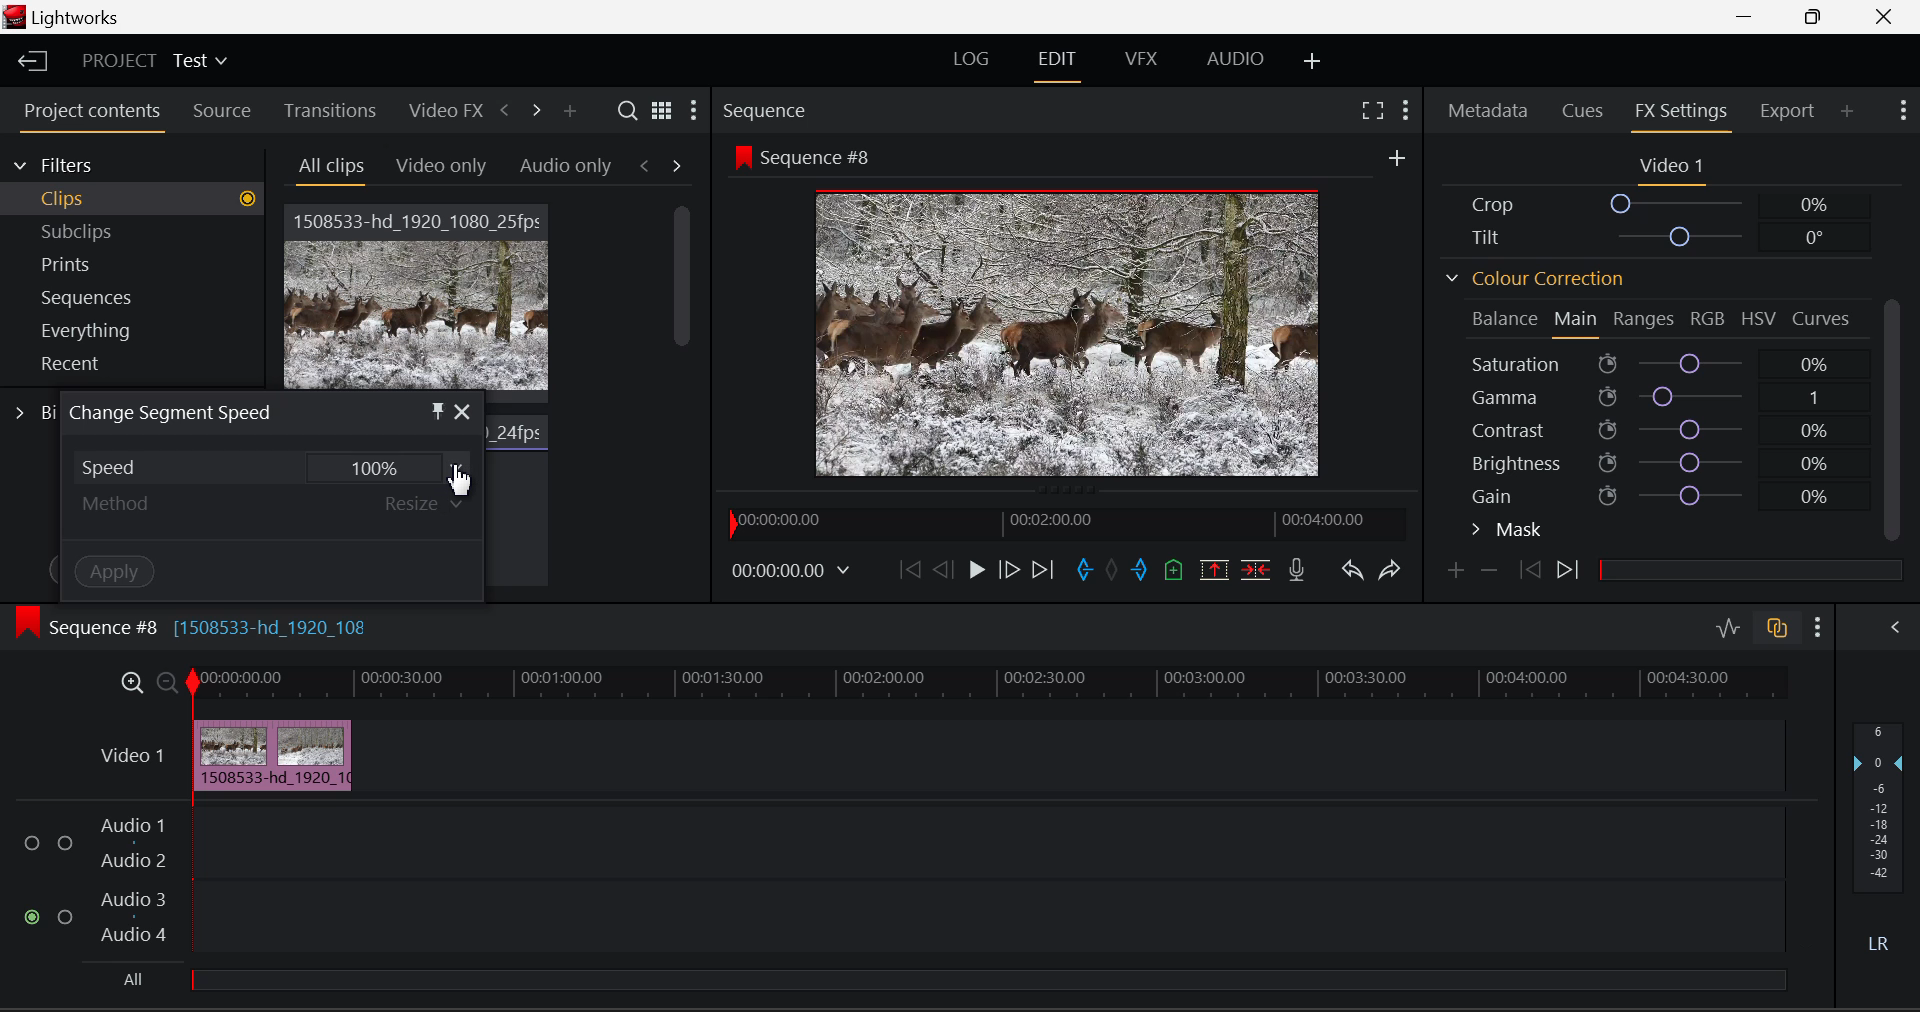 This screenshot has height=1012, width=1920. I want to click on Metadata, so click(1486, 111).